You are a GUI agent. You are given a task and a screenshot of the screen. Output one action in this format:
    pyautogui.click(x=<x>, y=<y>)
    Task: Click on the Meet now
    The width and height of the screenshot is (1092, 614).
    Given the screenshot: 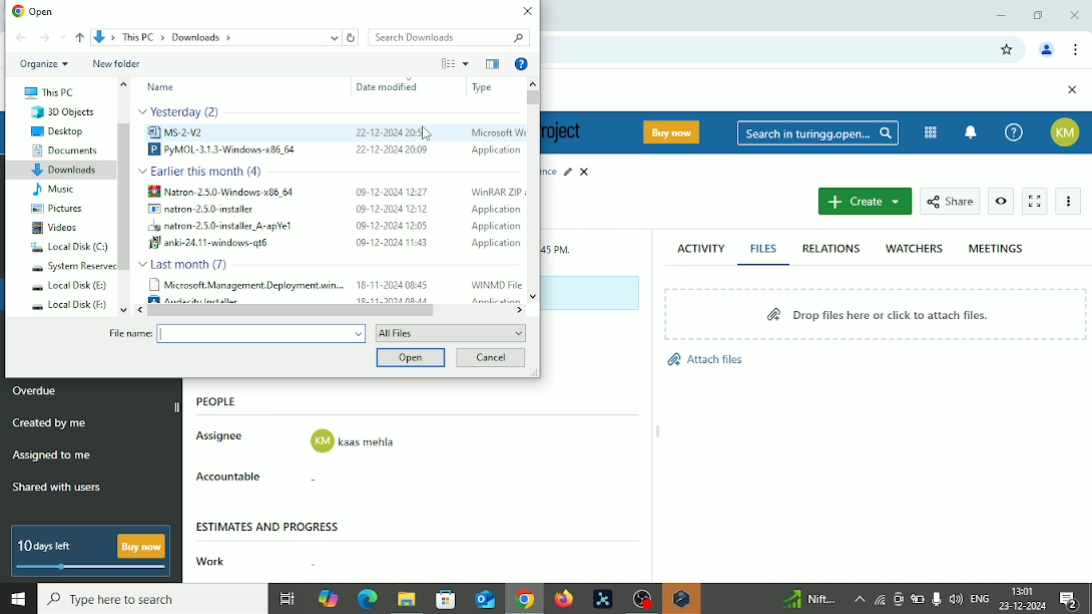 What is the action you would take?
    pyautogui.click(x=898, y=599)
    